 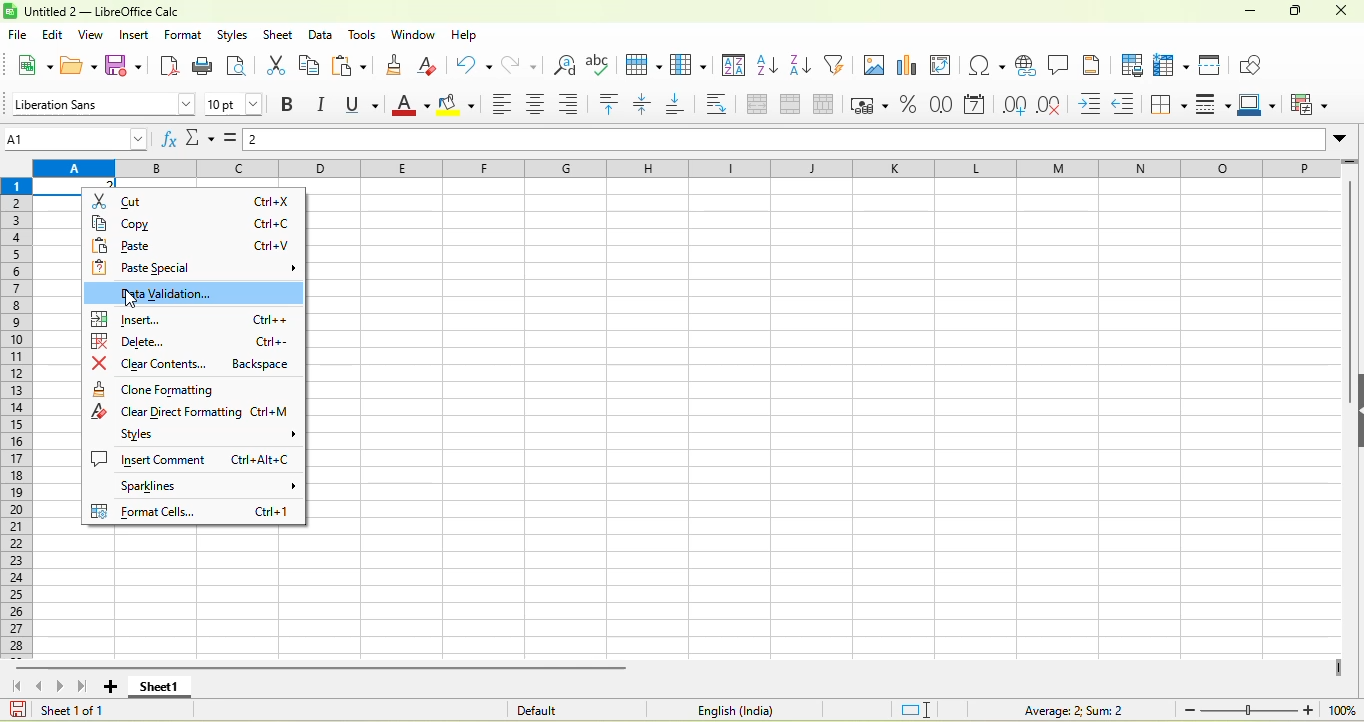 What do you see at coordinates (365, 36) in the screenshot?
I see `tools` at bounding box center [365, 36].